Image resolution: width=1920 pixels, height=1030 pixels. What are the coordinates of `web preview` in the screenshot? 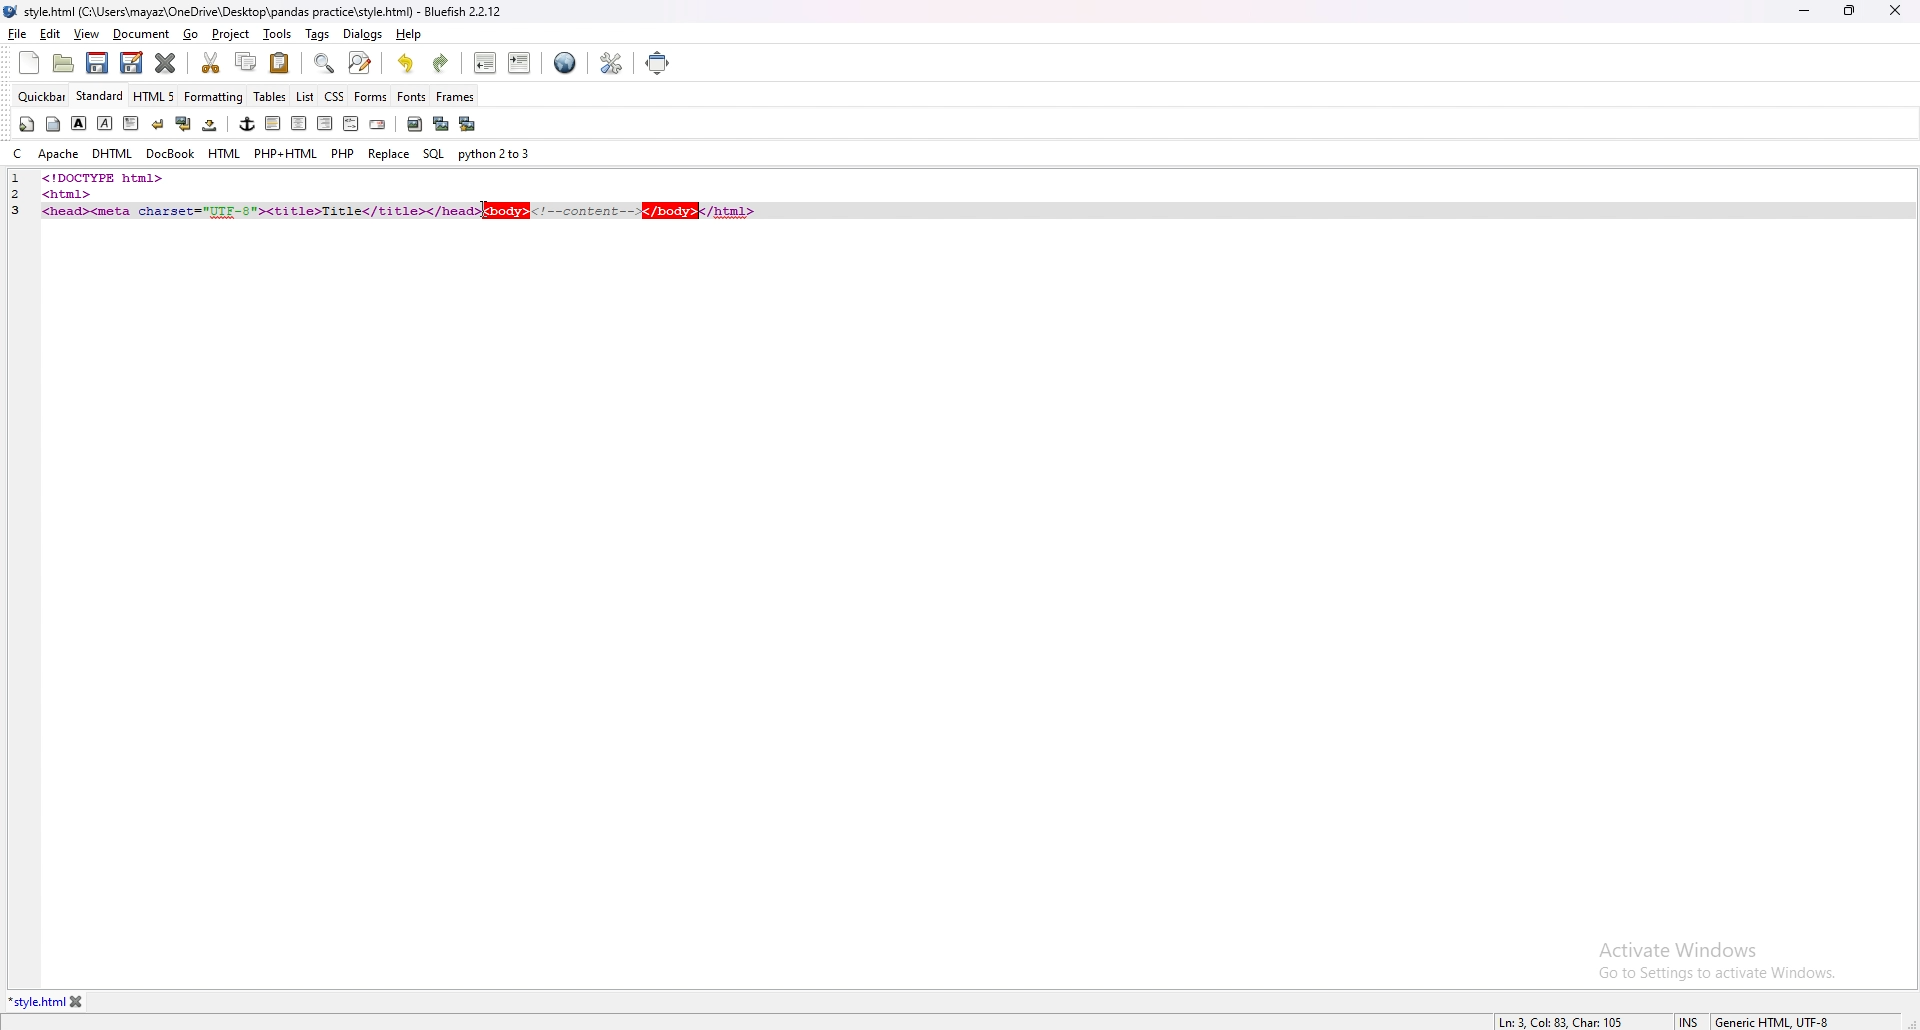 It's located at (565, 63).